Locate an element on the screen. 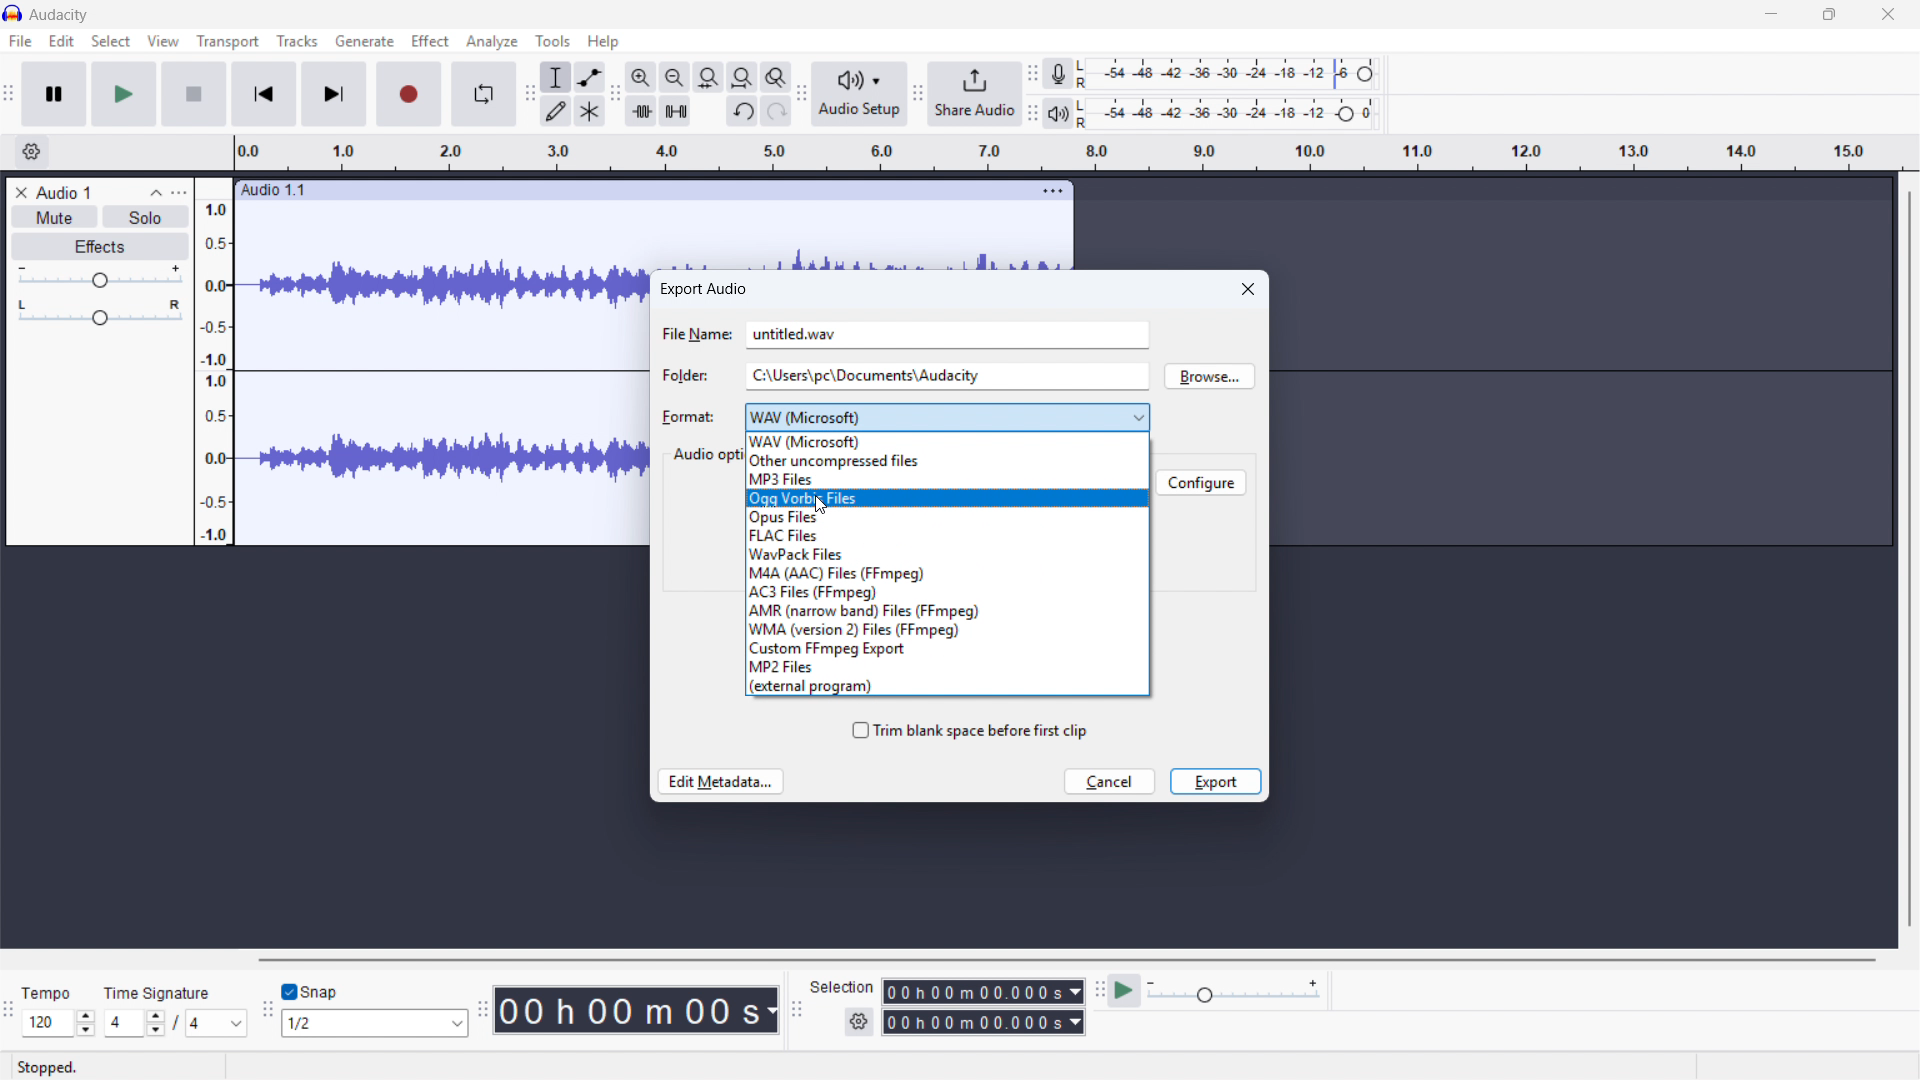  Track control panel menu  is located at coordinates (179, 193).